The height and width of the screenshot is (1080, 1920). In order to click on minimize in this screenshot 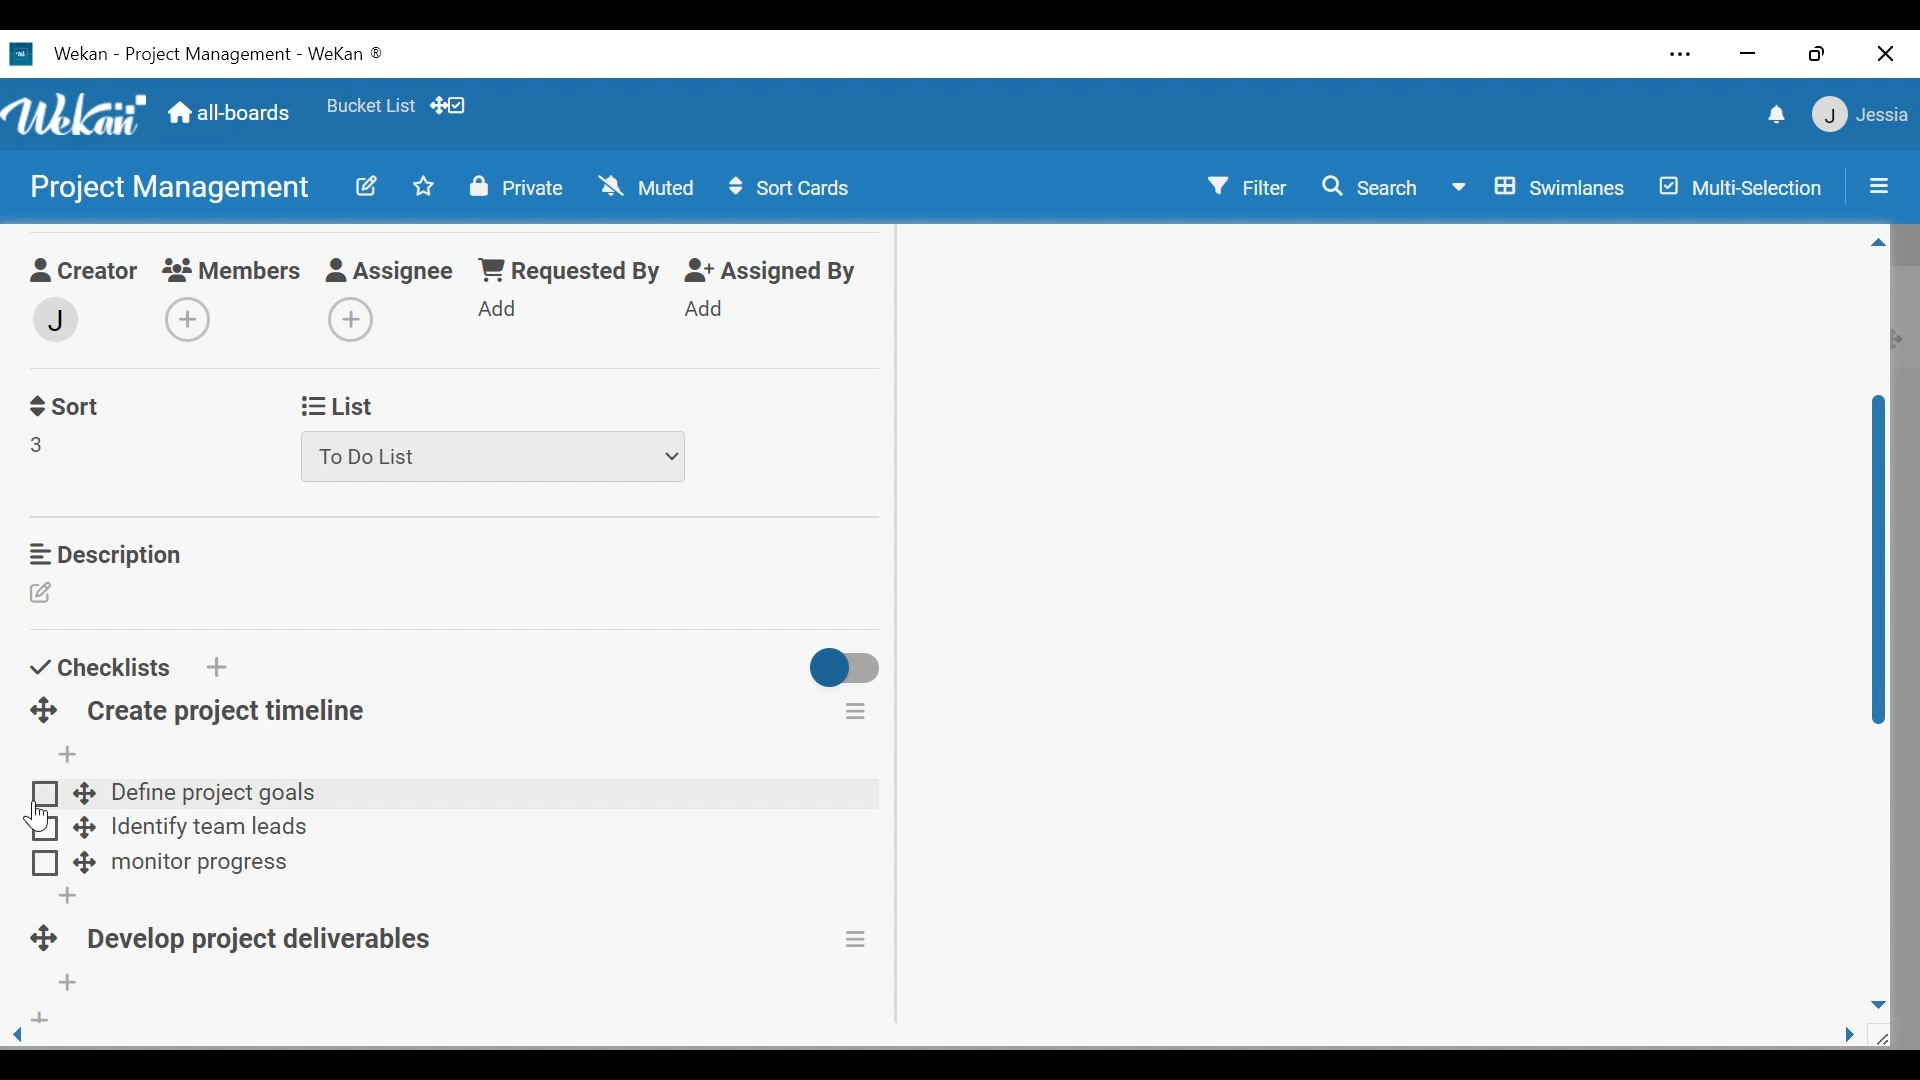, I will do `click(1748, 53)`.